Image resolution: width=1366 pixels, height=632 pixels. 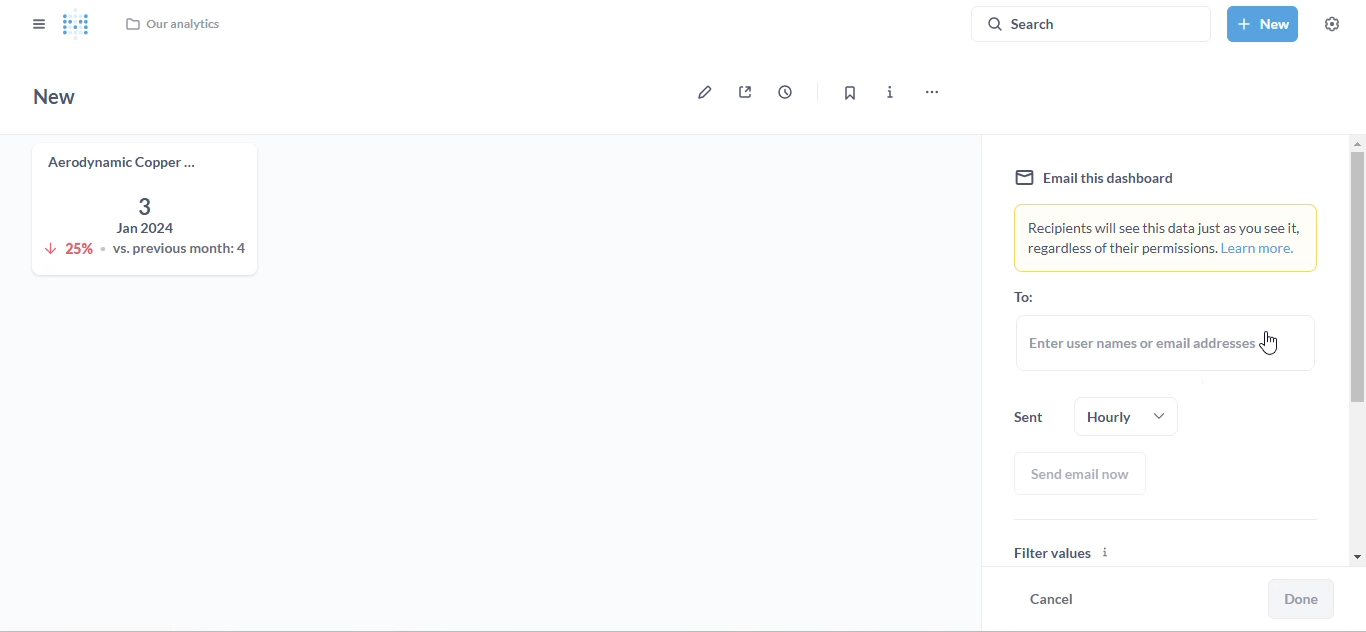 I want to click on aerodynamic copper knife trend, so click(x=141, y=207).